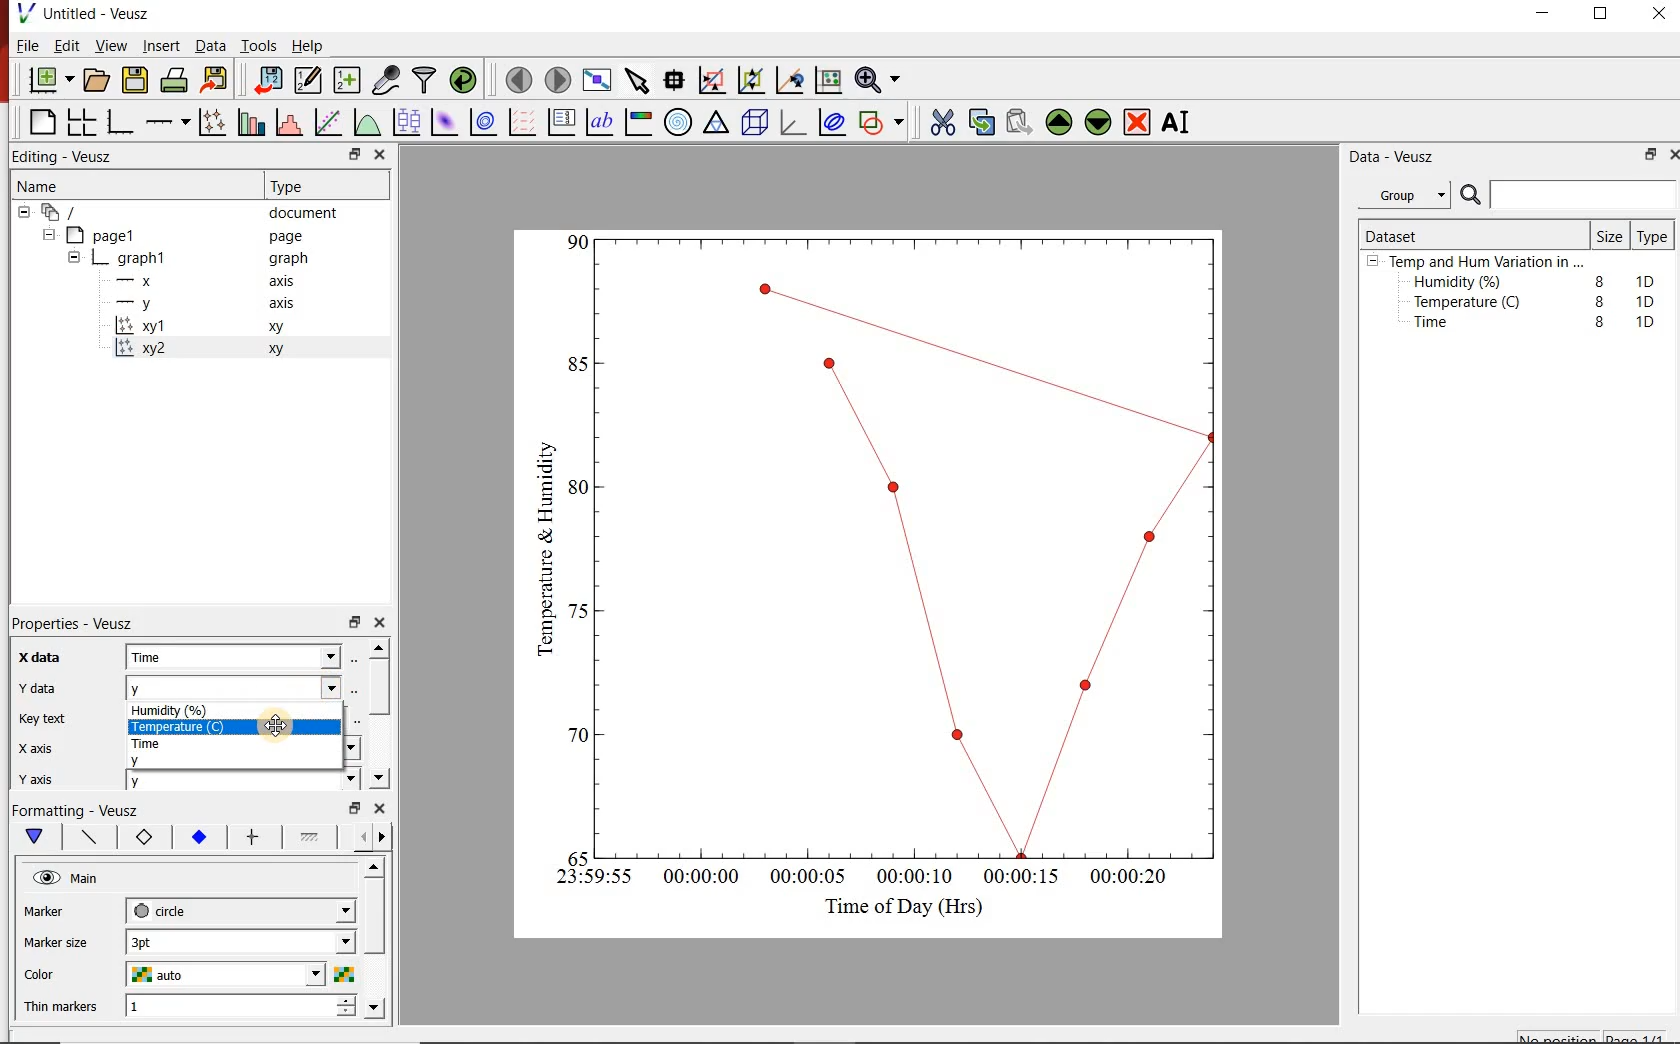 This screenshot has width=1680, height=1044. Describe the element at coordinates (163, 910) in the screenshot. I see `circle` at that location.